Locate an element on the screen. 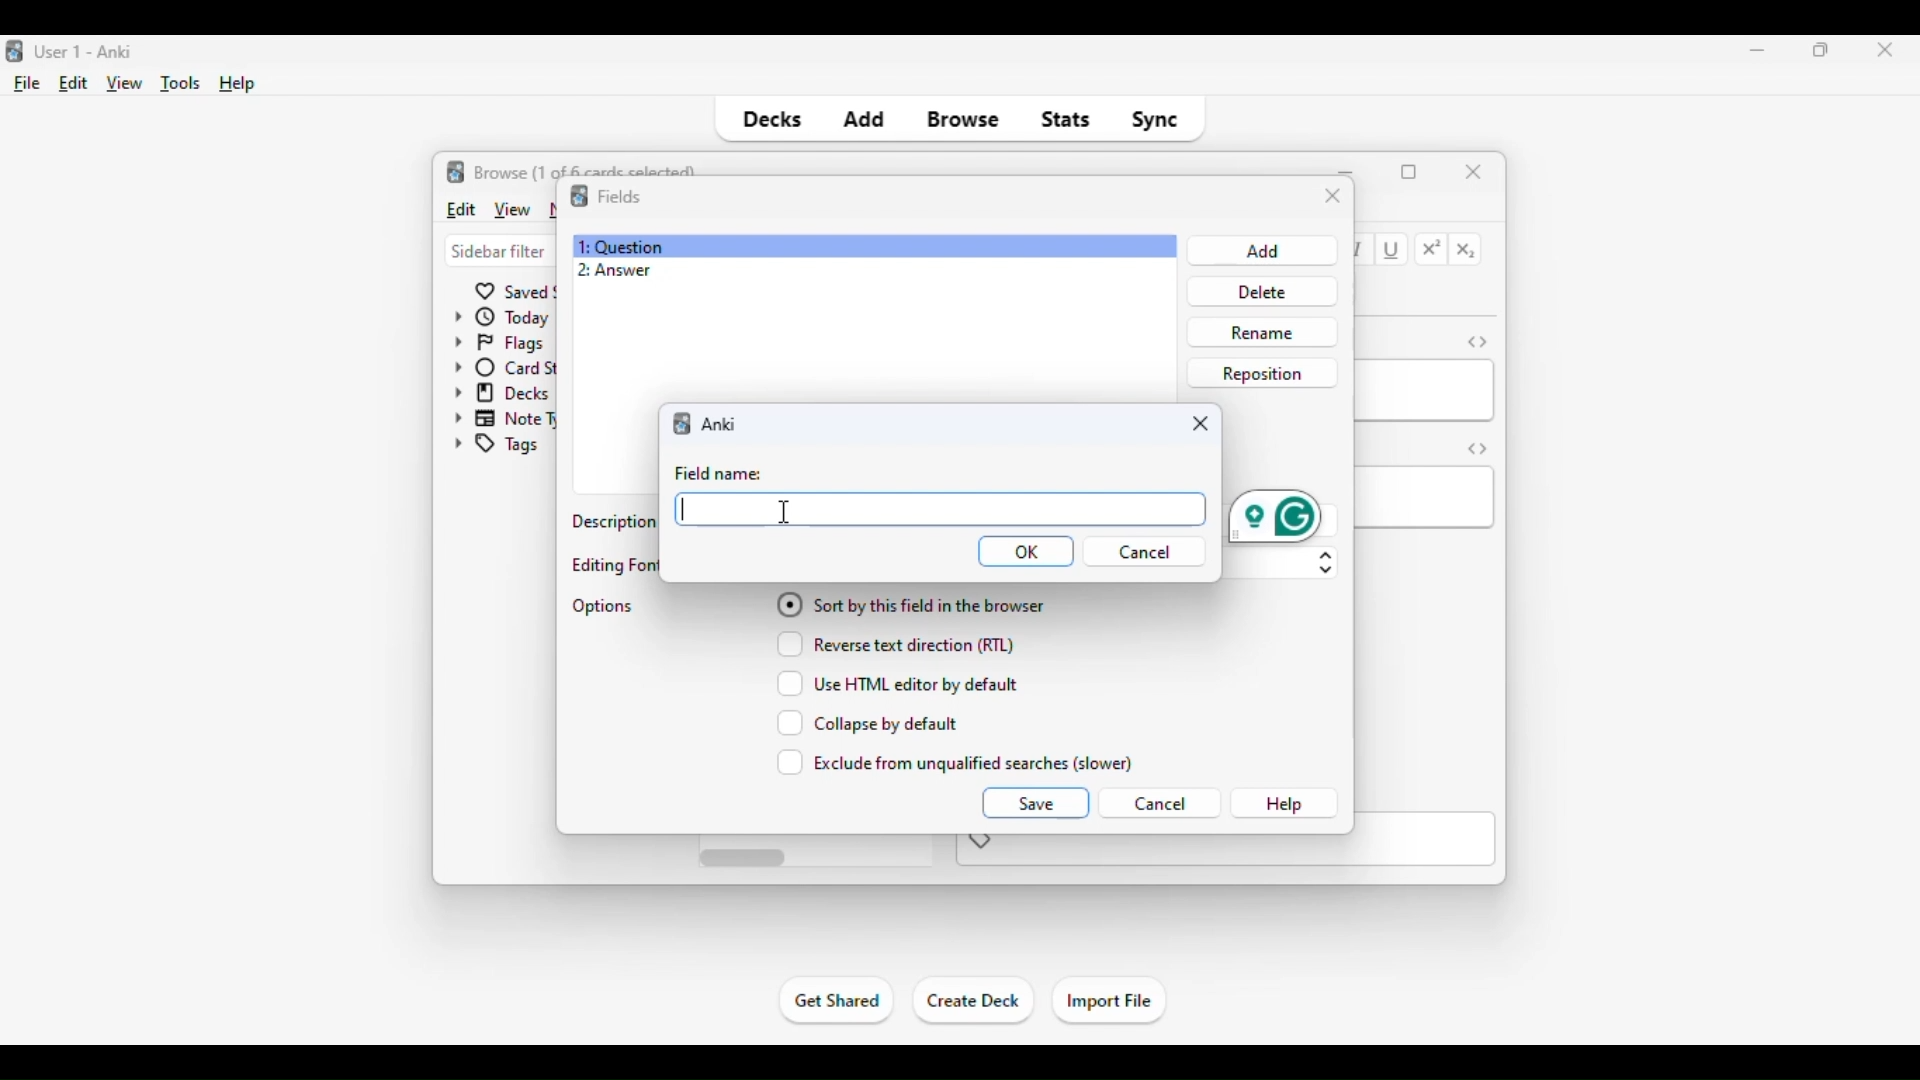 This screenshot has height=1080, width=1920. fields is located at coordinates (619, 195).